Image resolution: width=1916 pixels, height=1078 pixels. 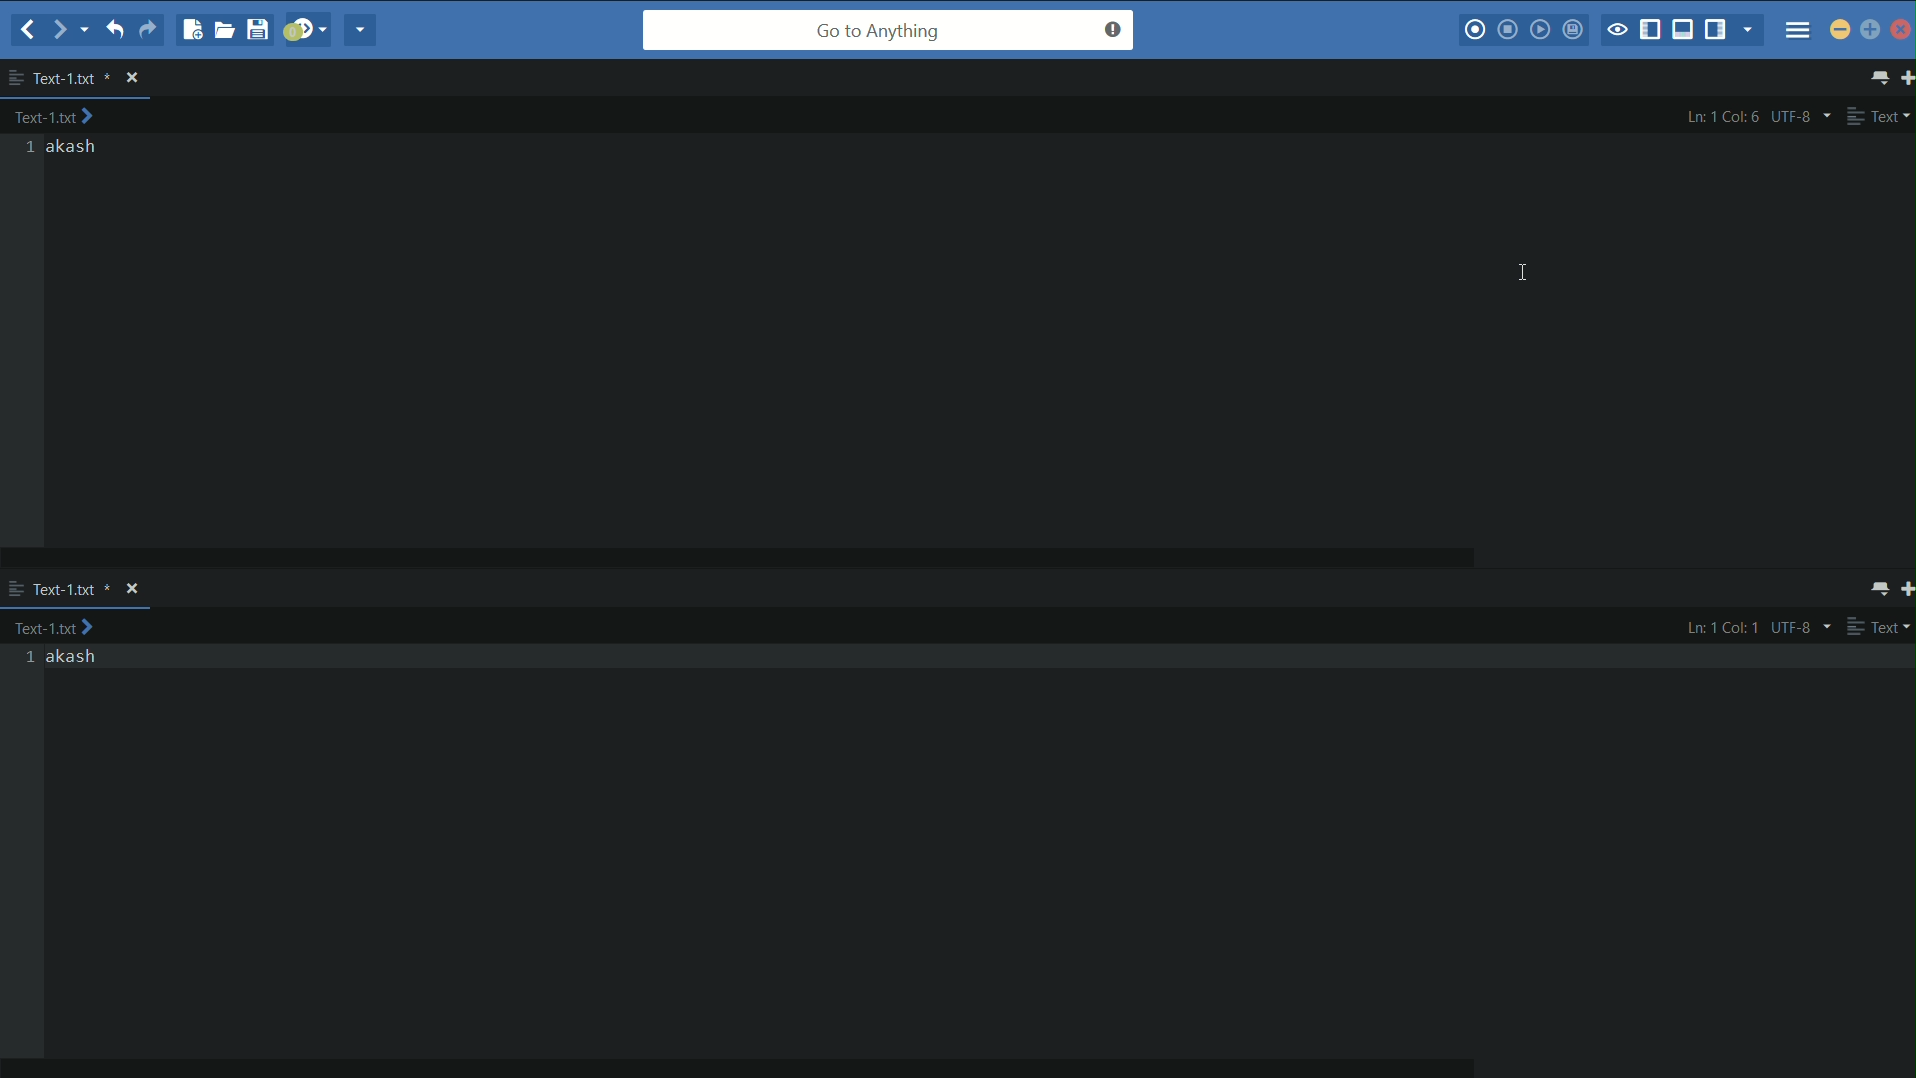 What do you see at coordinates (359, 30) in the screenshot?
I see `share current file` at bounding box center [359, 30].